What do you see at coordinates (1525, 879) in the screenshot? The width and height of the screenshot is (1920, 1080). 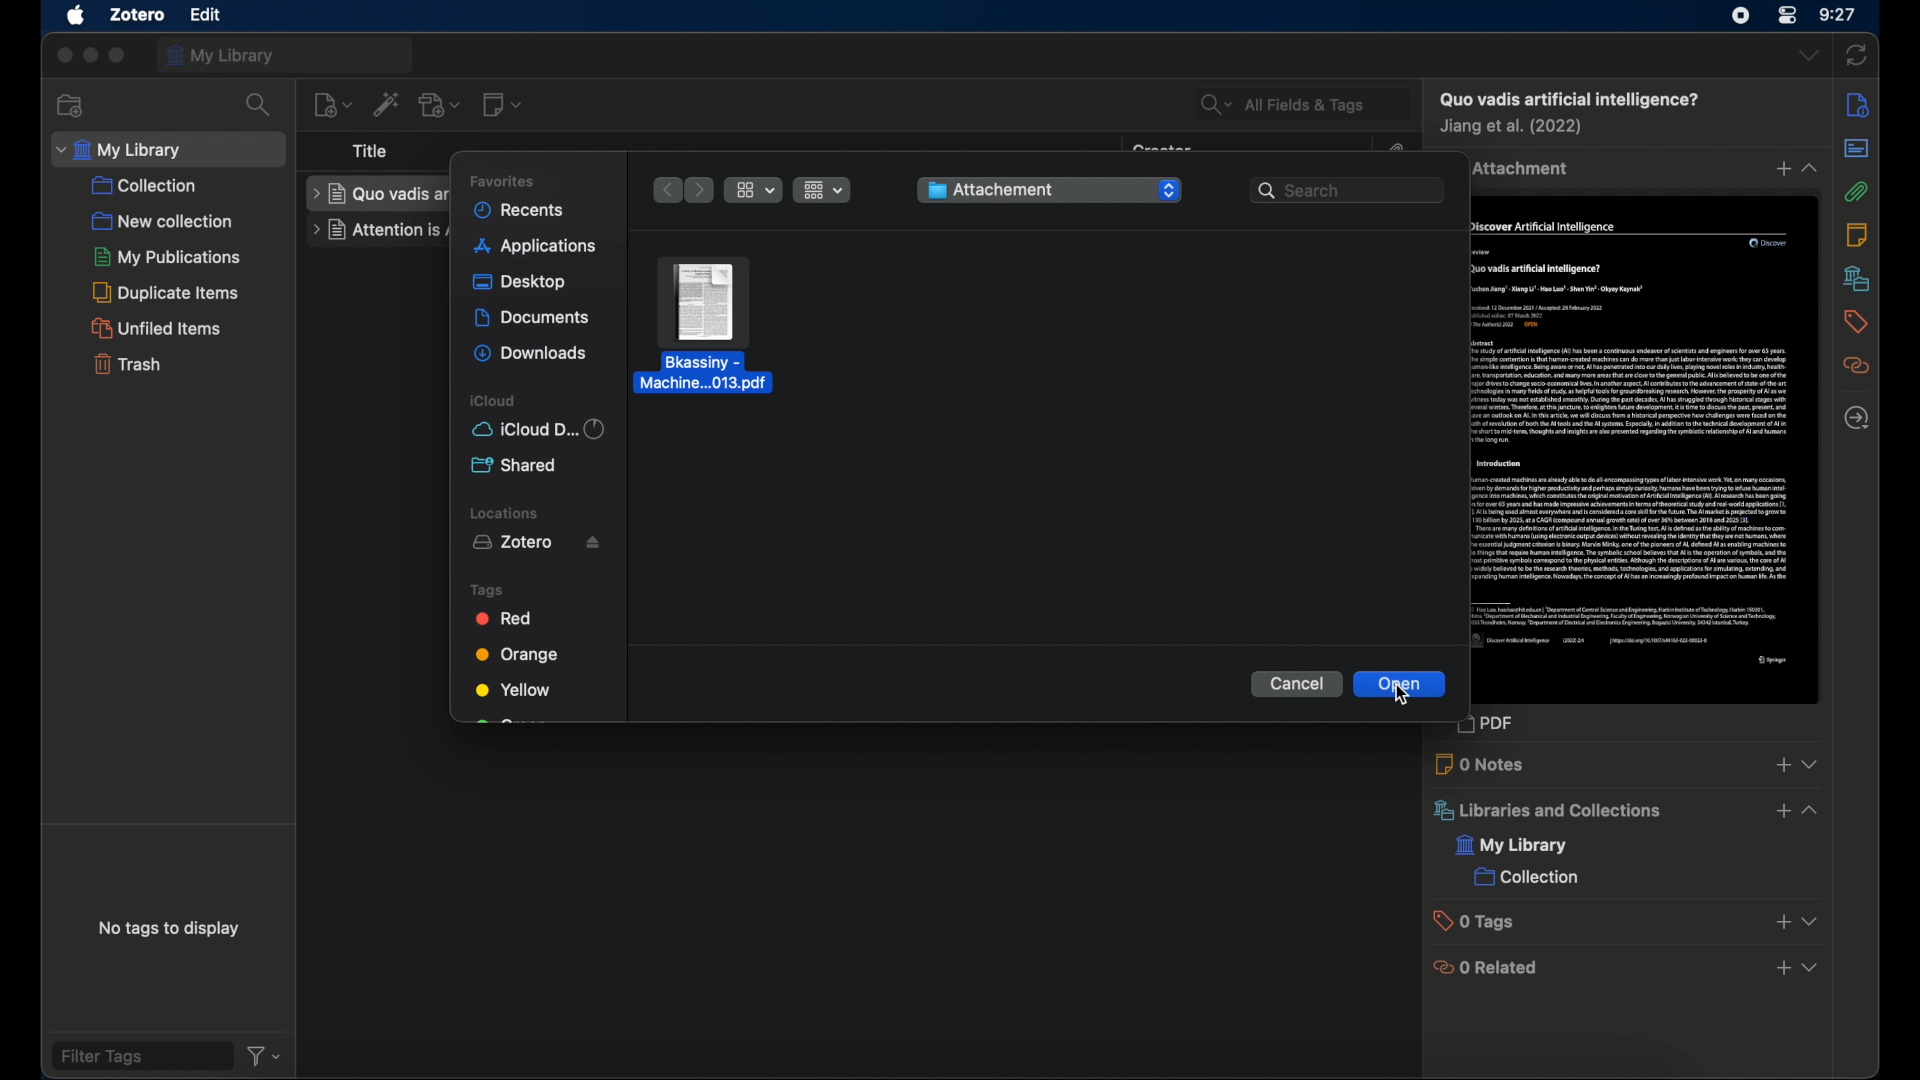 I see `collection` at bounding box center [1525, 879].